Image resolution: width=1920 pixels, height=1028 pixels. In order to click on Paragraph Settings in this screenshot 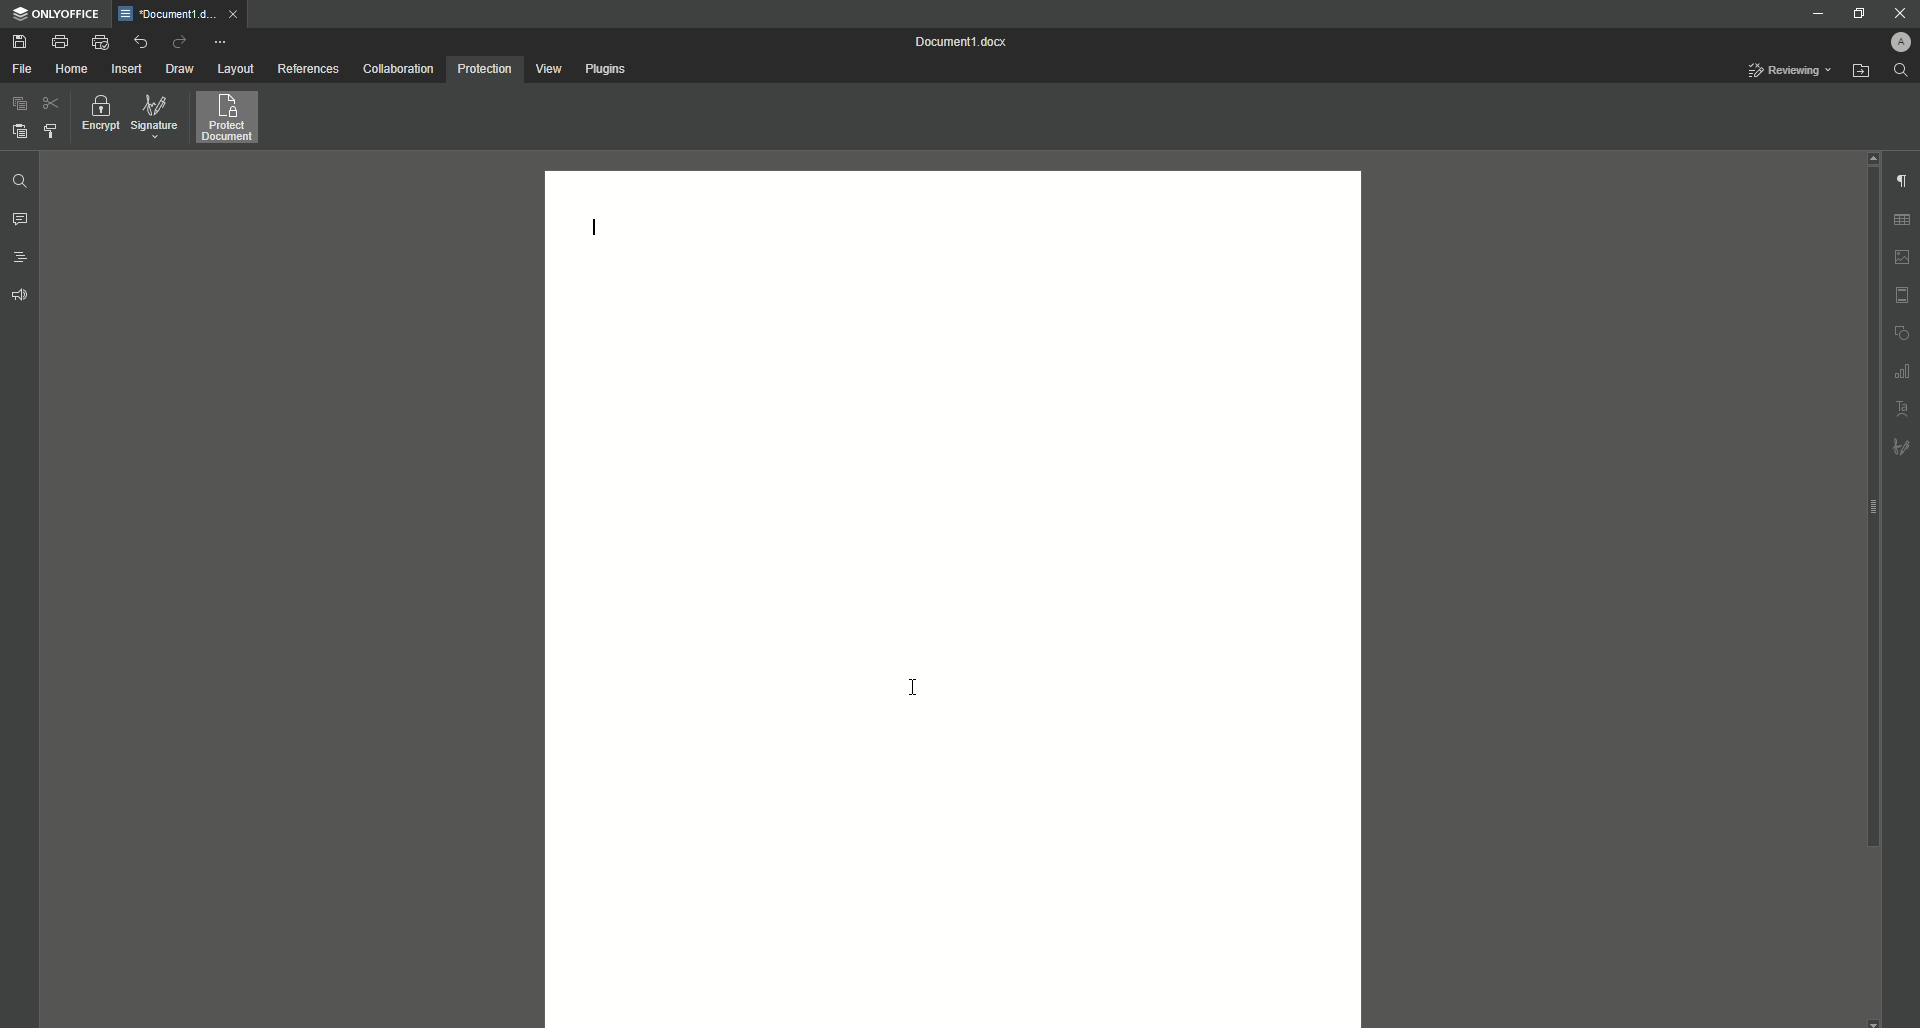, I will do `click(1902, 182)`.